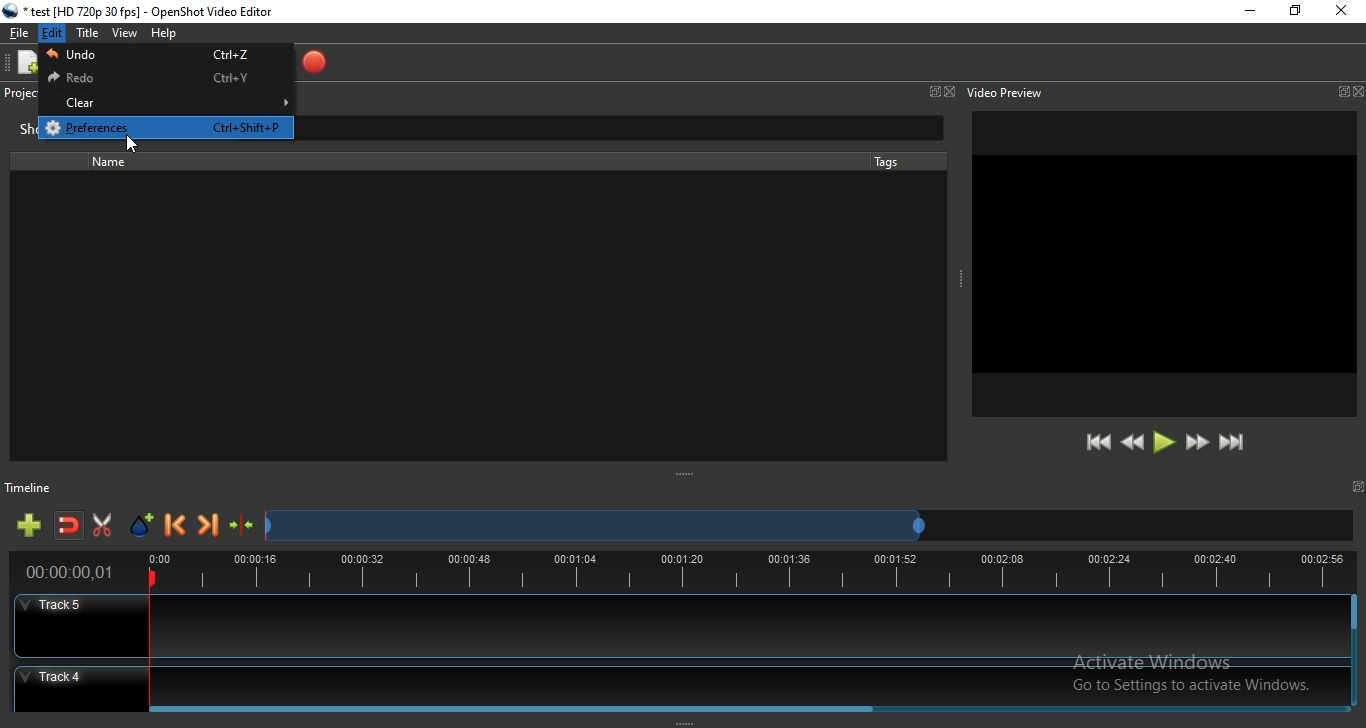 The image size is (1366, 728). What do you see at coordinates (464, 316) in the screenshot?
I see `Clip thumbnail` at bounding box center [464, 316].